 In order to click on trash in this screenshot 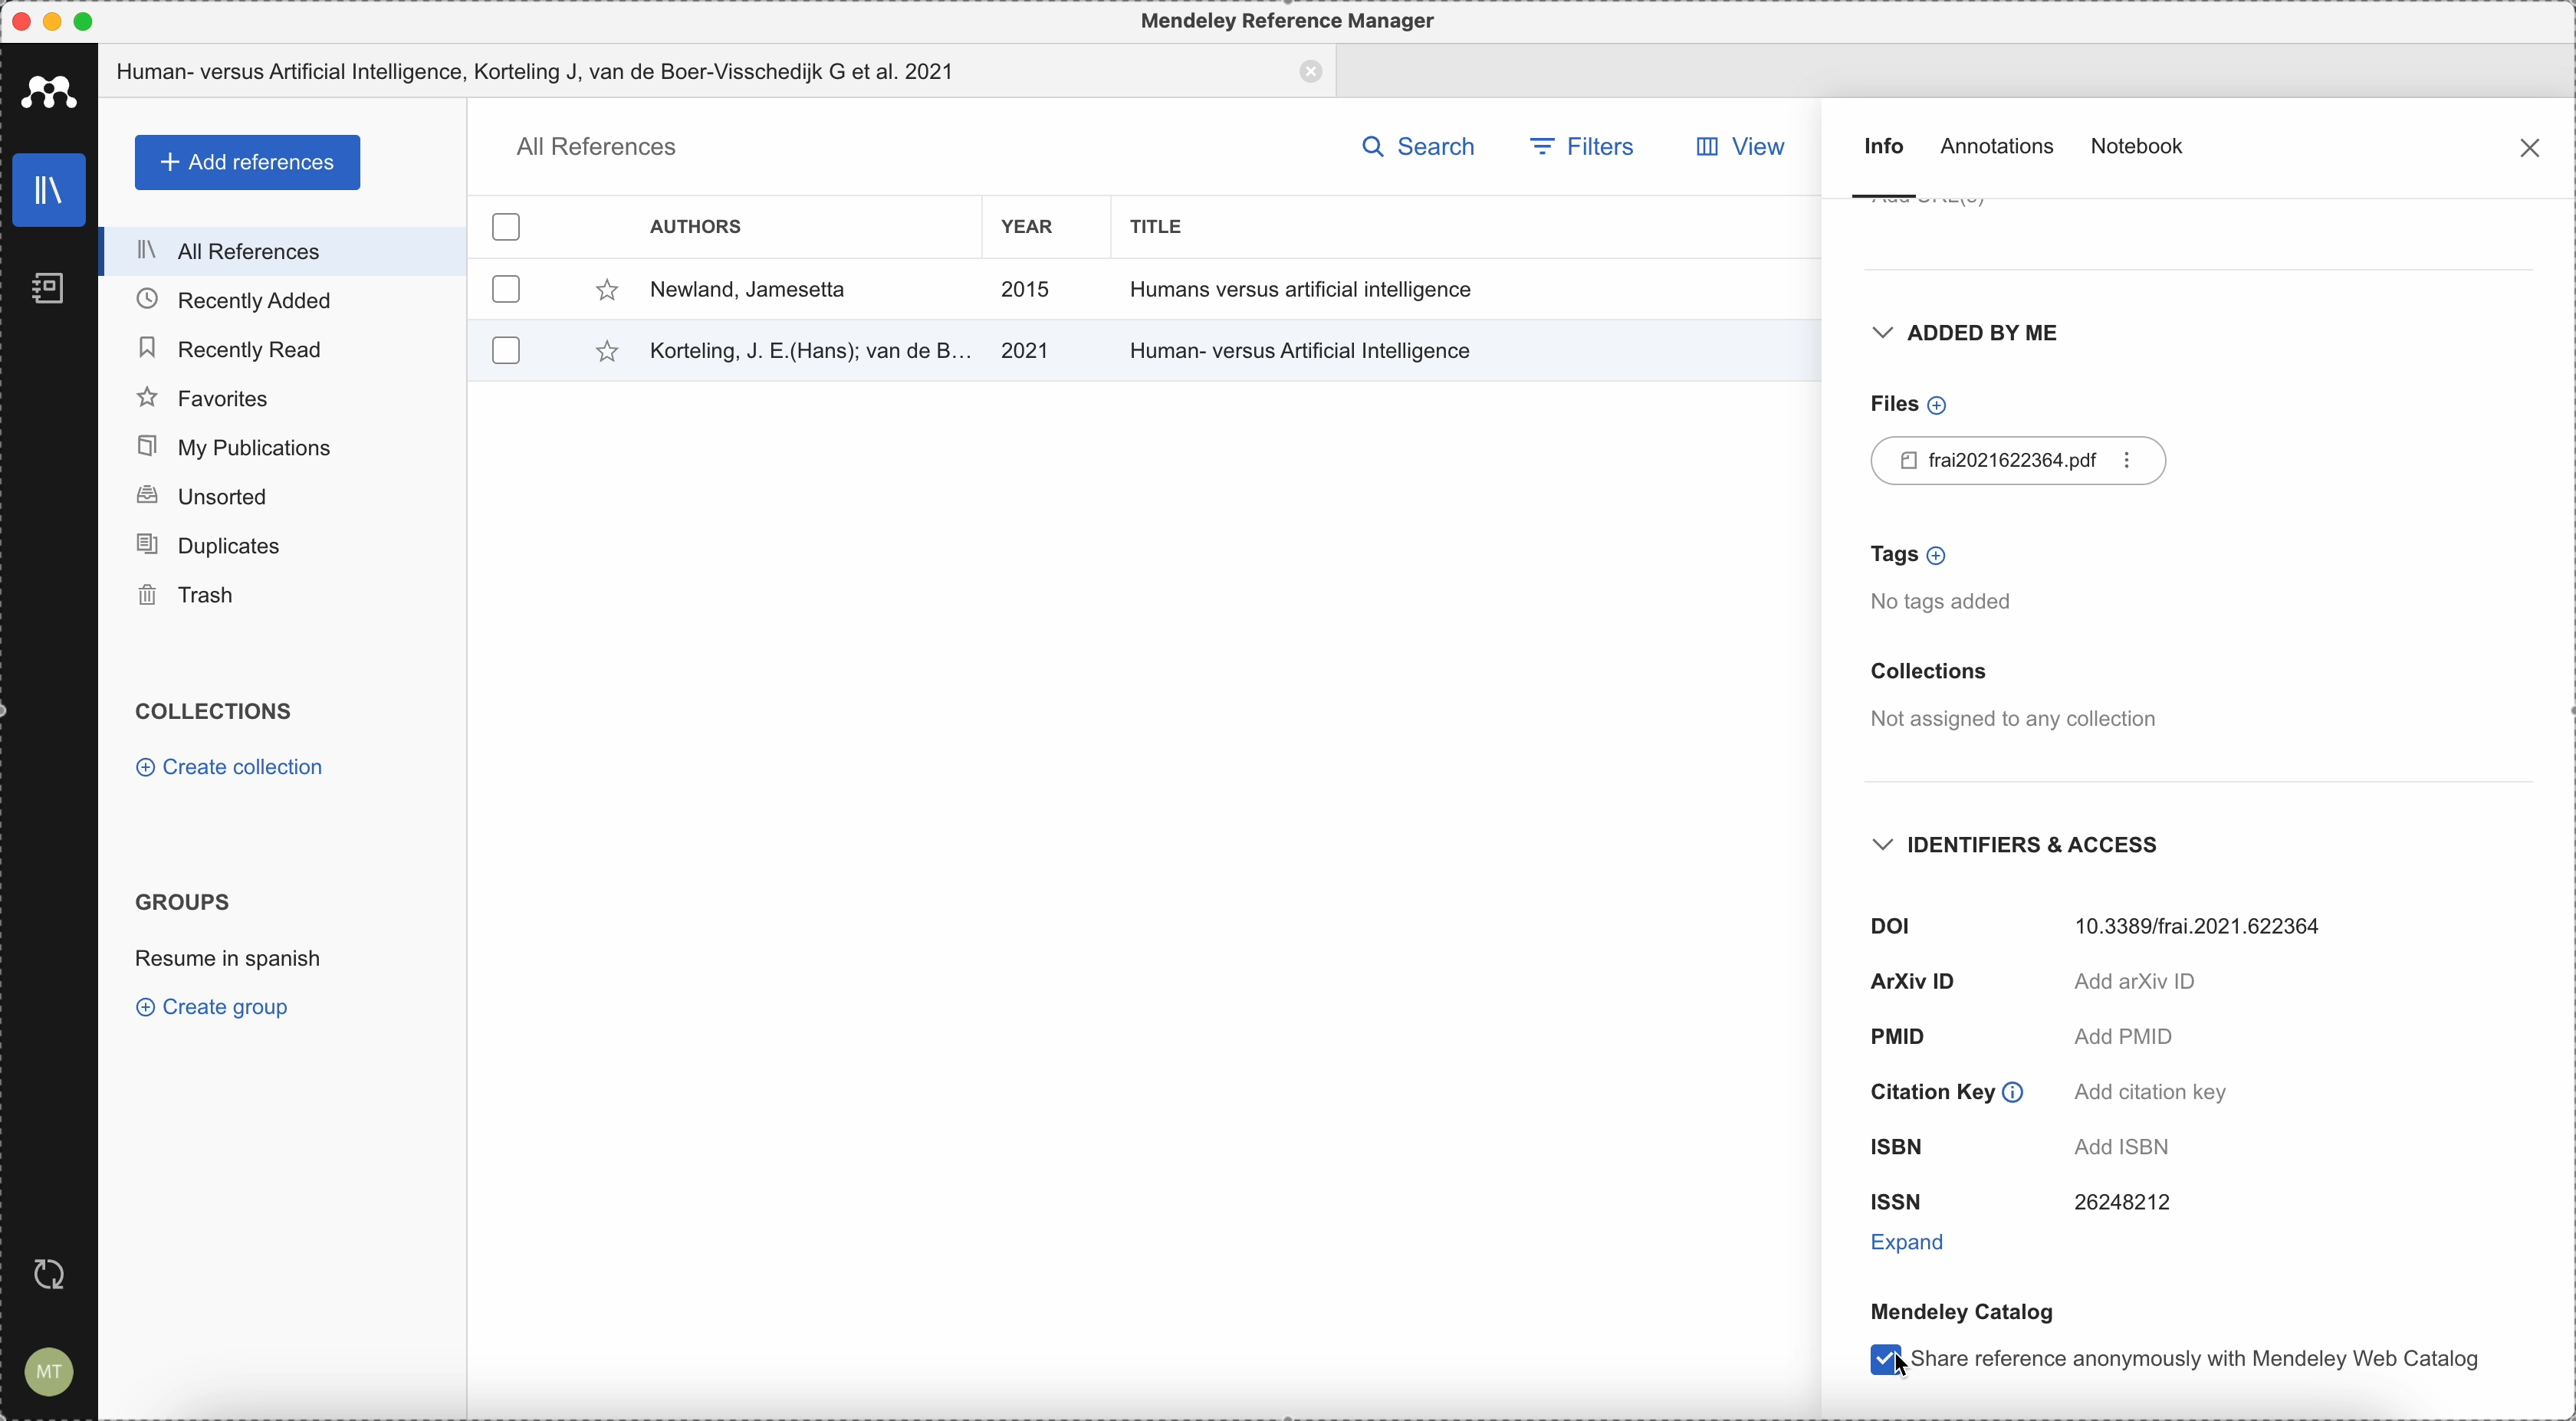, I will do `click(282, 597)`.